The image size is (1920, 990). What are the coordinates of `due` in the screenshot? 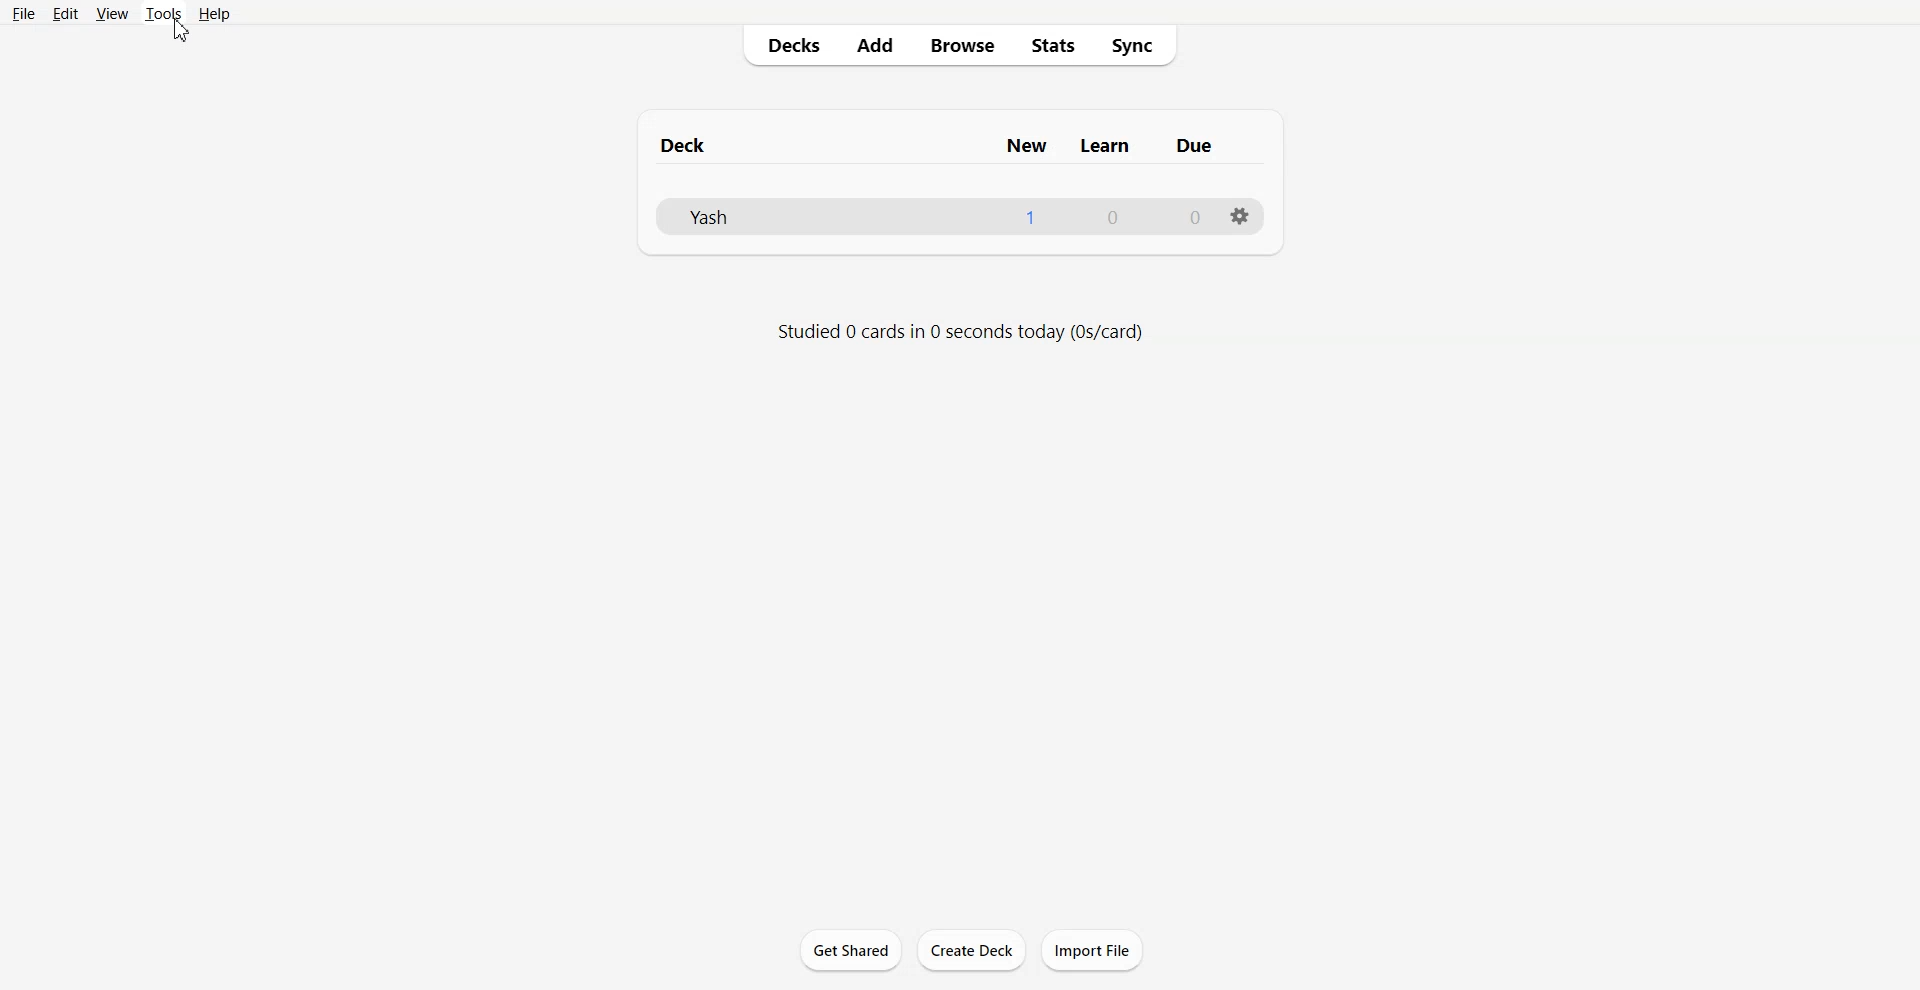 It's located at (1194, 146).